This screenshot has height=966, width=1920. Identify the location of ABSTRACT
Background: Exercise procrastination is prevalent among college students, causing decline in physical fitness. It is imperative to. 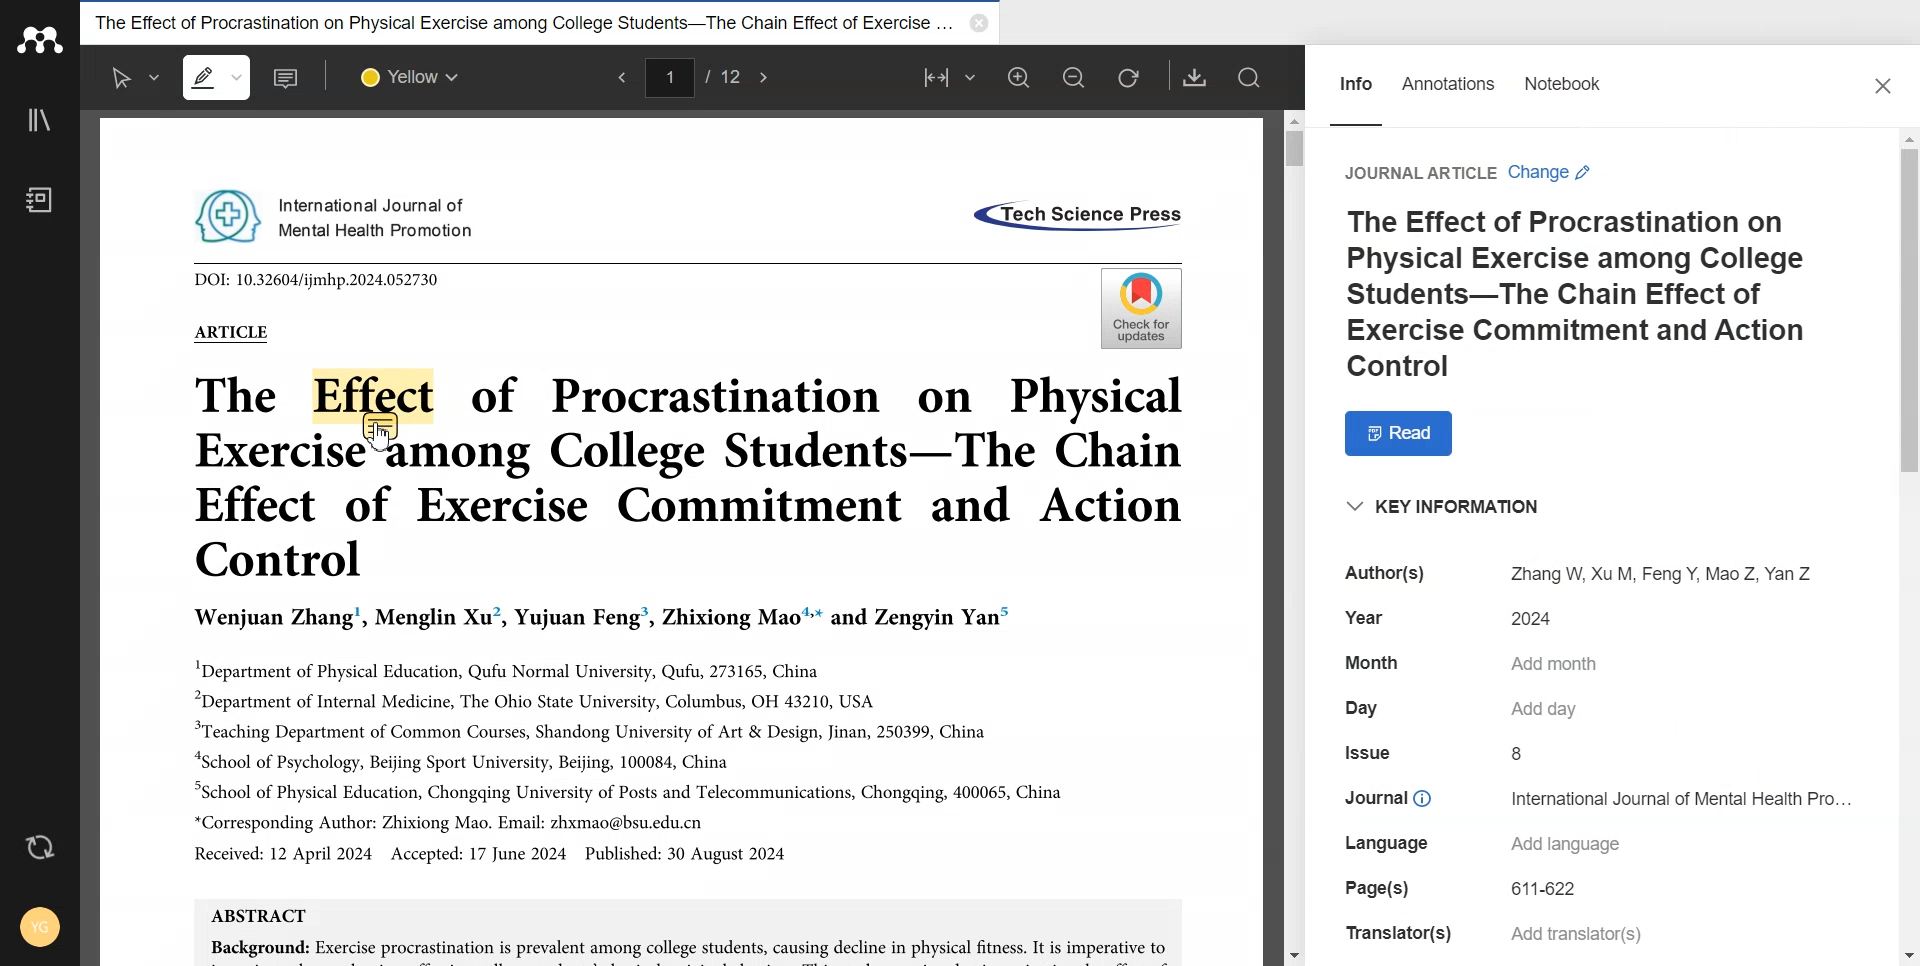
(688, 930).